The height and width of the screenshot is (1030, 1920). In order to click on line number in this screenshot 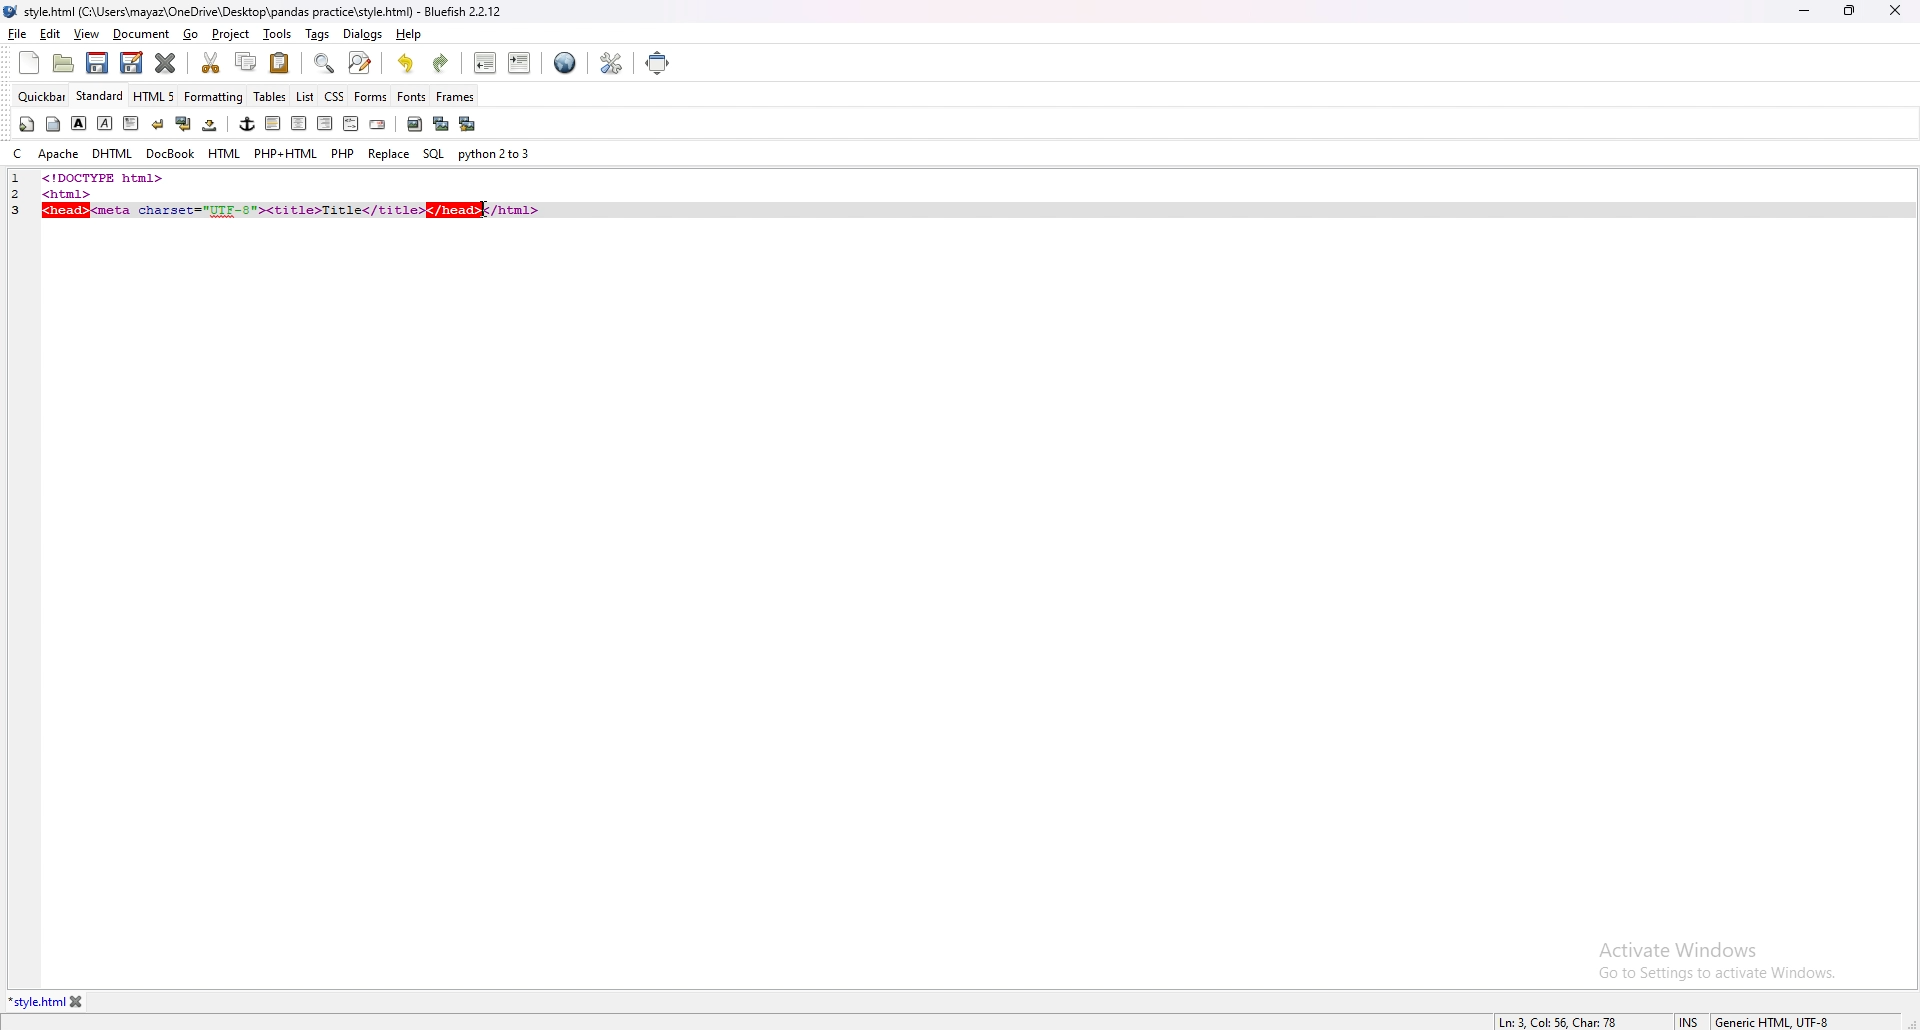, I will do `click(22, 210)`.